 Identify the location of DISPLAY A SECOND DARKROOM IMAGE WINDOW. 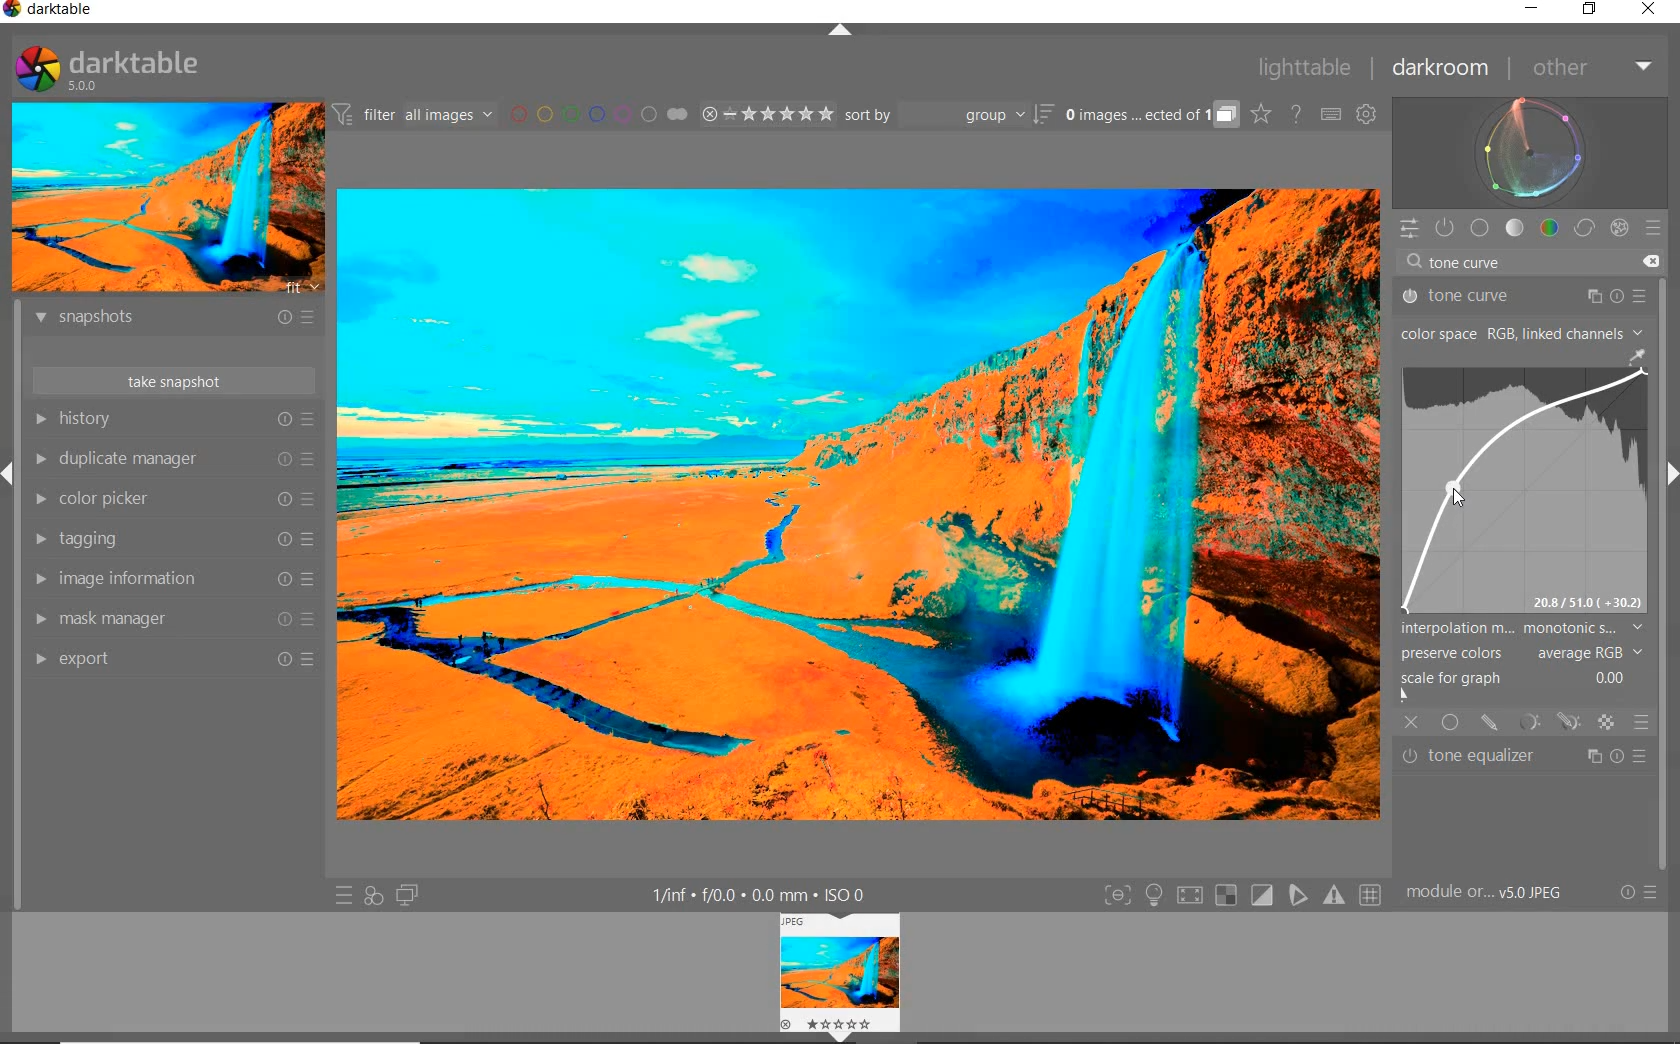
(408, 895).